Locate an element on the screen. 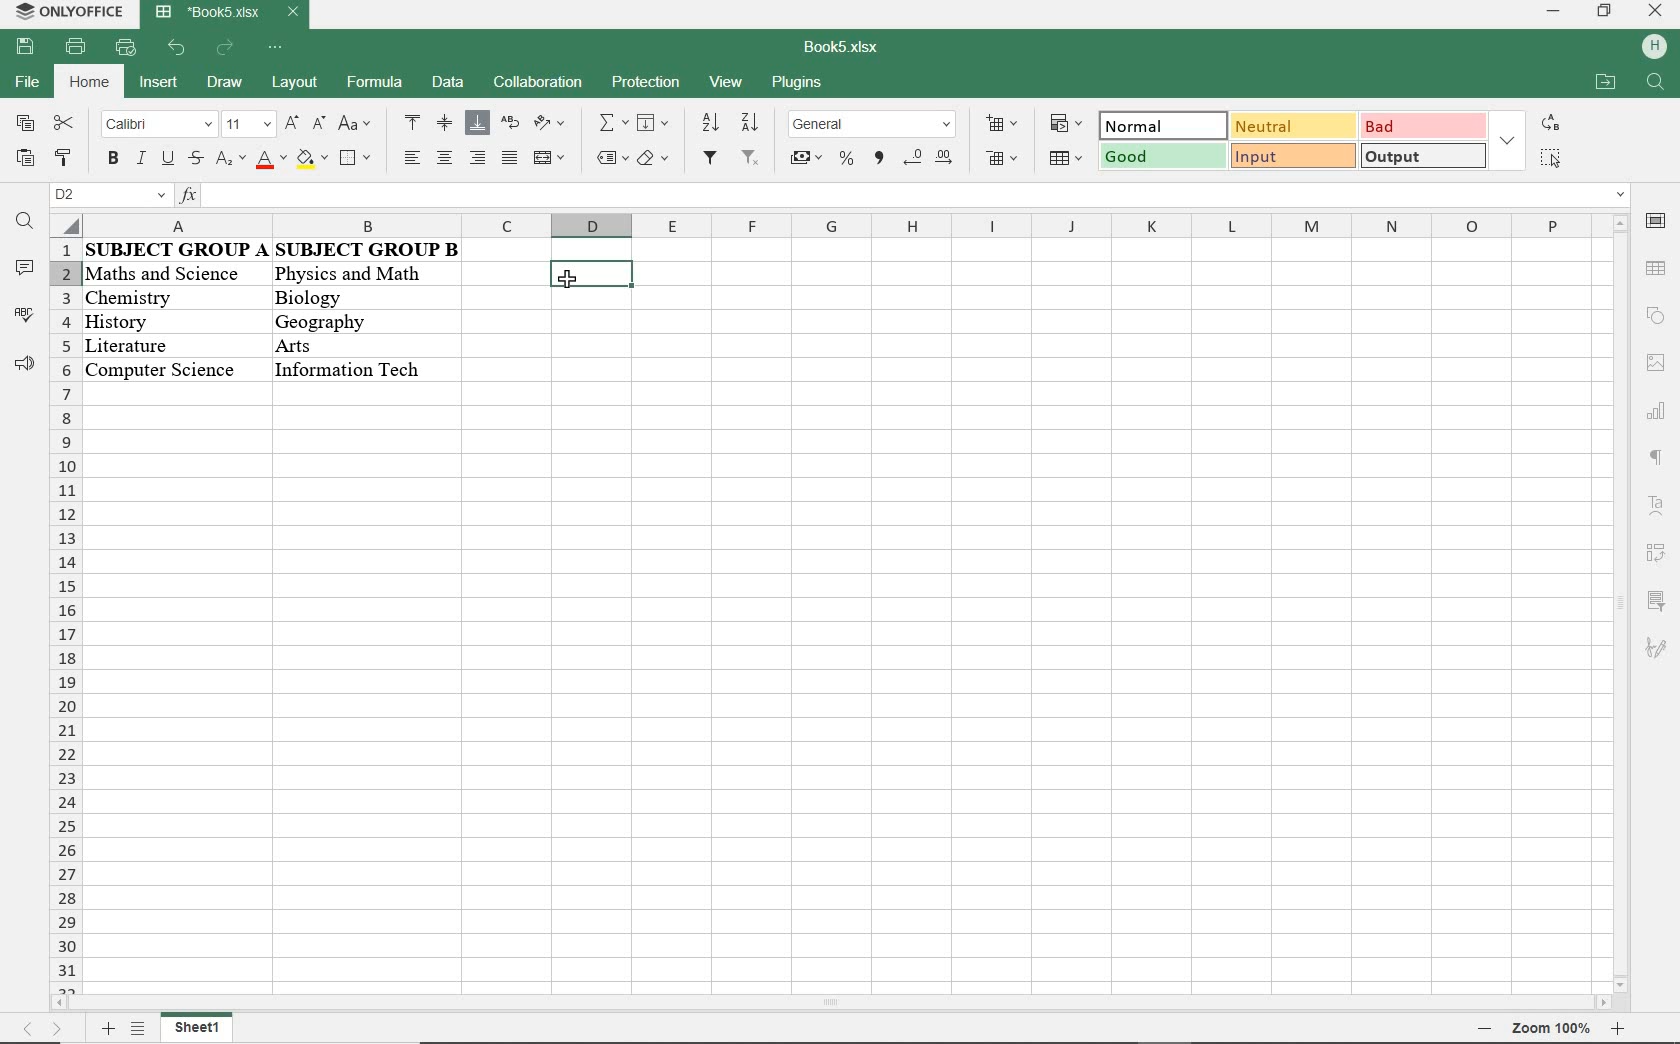  sign is located at coordinates (1656, 43).